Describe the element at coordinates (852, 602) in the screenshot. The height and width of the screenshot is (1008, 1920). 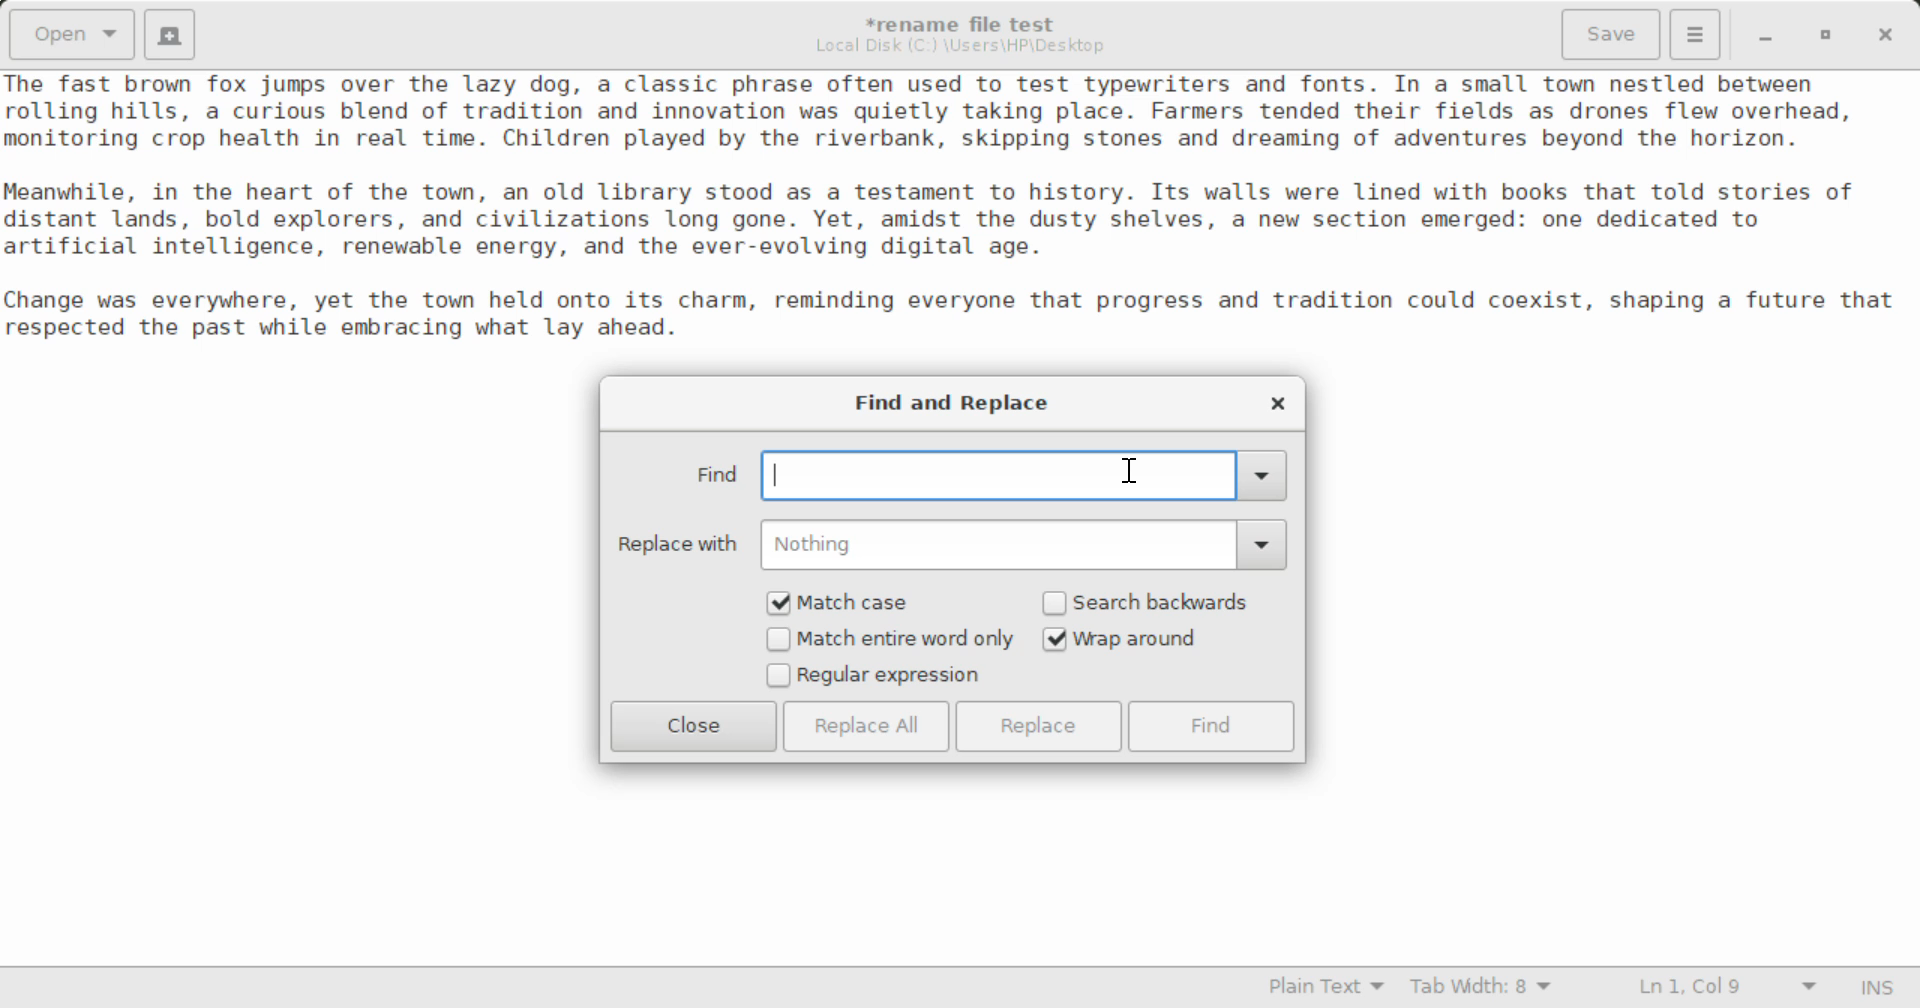
I see `Match Case` at that location.